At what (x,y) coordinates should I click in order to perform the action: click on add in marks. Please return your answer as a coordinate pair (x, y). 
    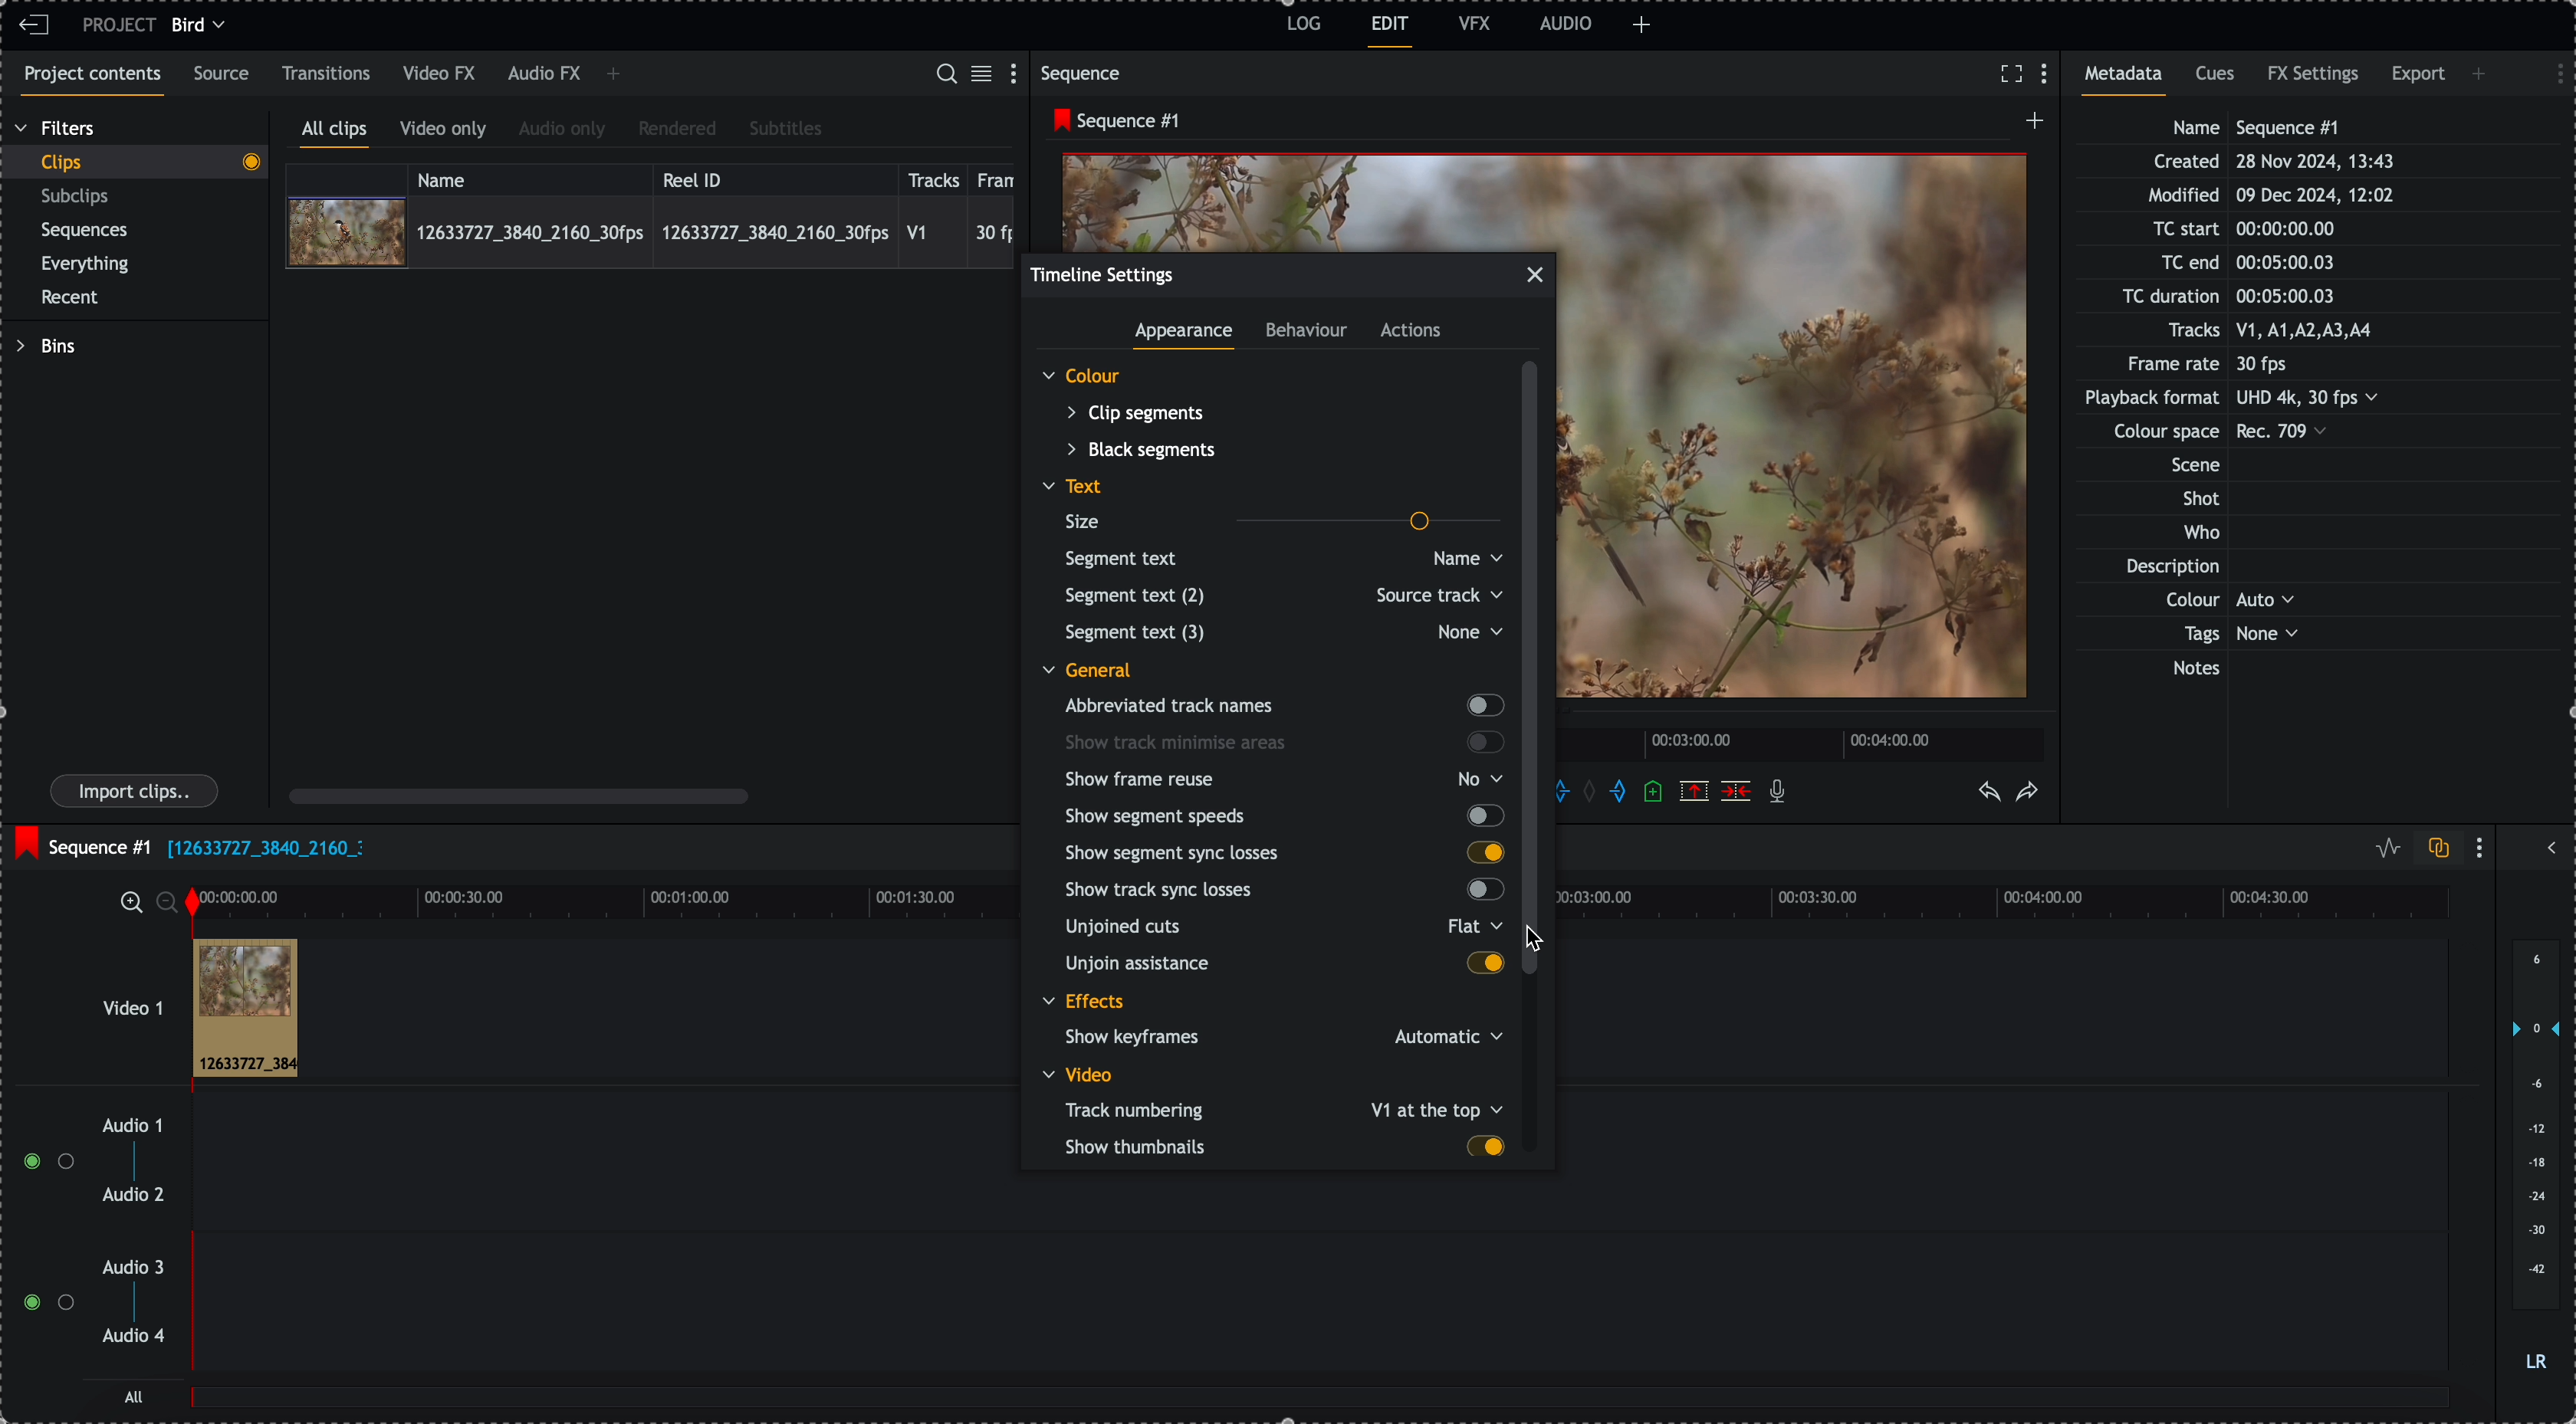
    Looking at the image, I should click on (1576, 789).